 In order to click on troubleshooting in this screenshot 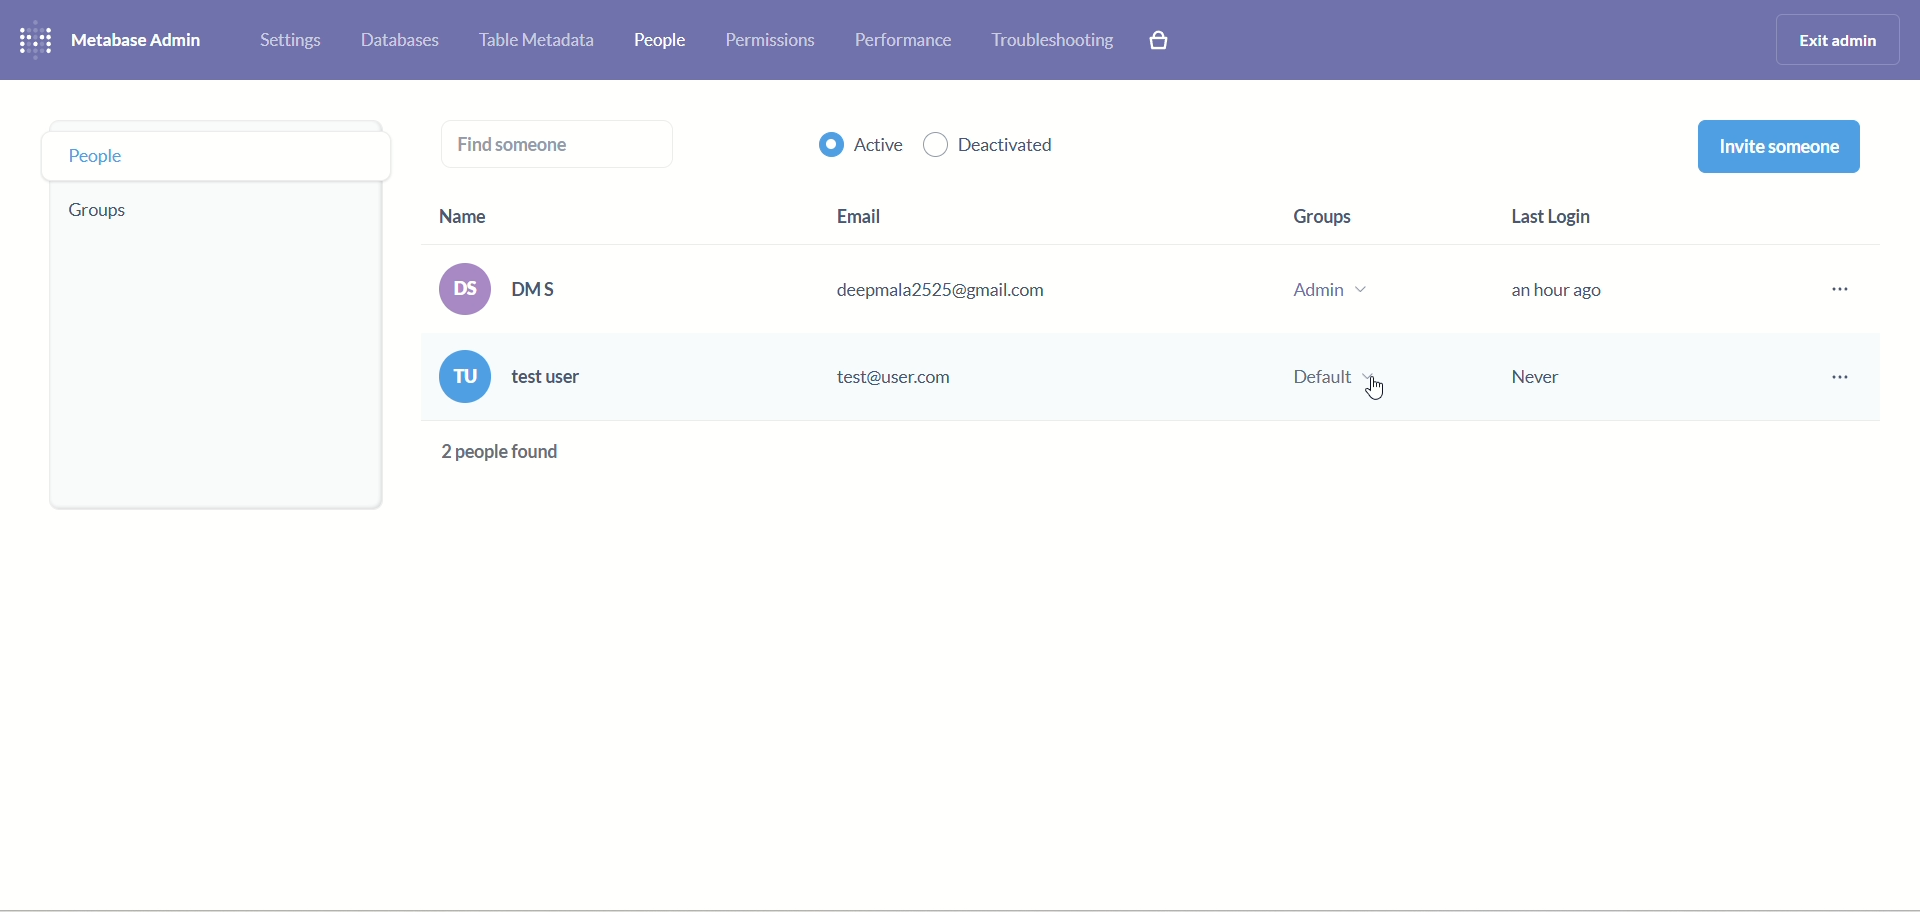, I will do `click(1055, 39)`.